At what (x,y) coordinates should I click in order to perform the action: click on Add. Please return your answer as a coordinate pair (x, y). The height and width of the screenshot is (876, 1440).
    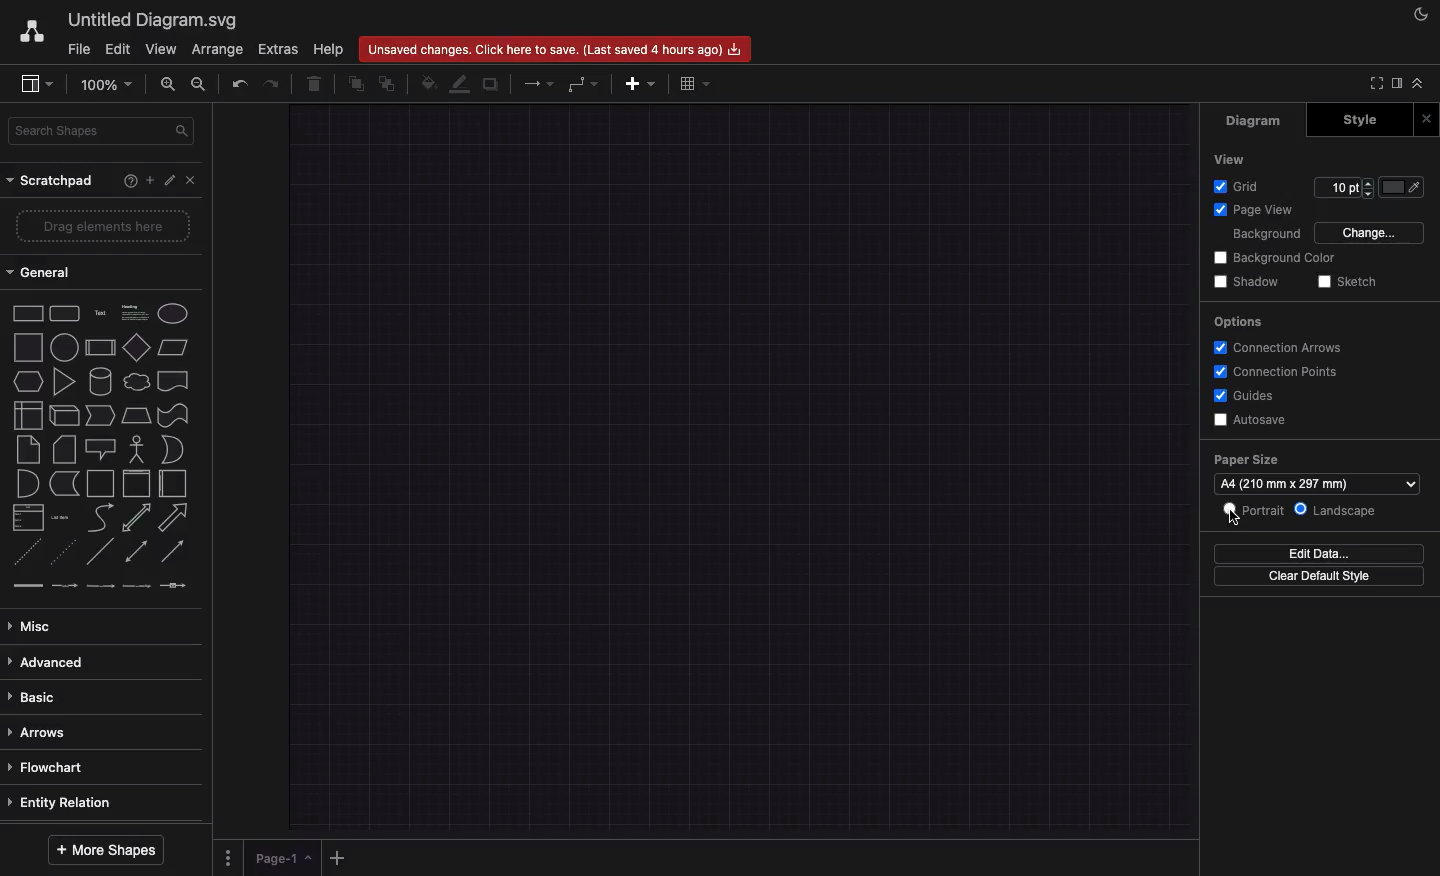
    Looking at the image, I should click on (642, 83).